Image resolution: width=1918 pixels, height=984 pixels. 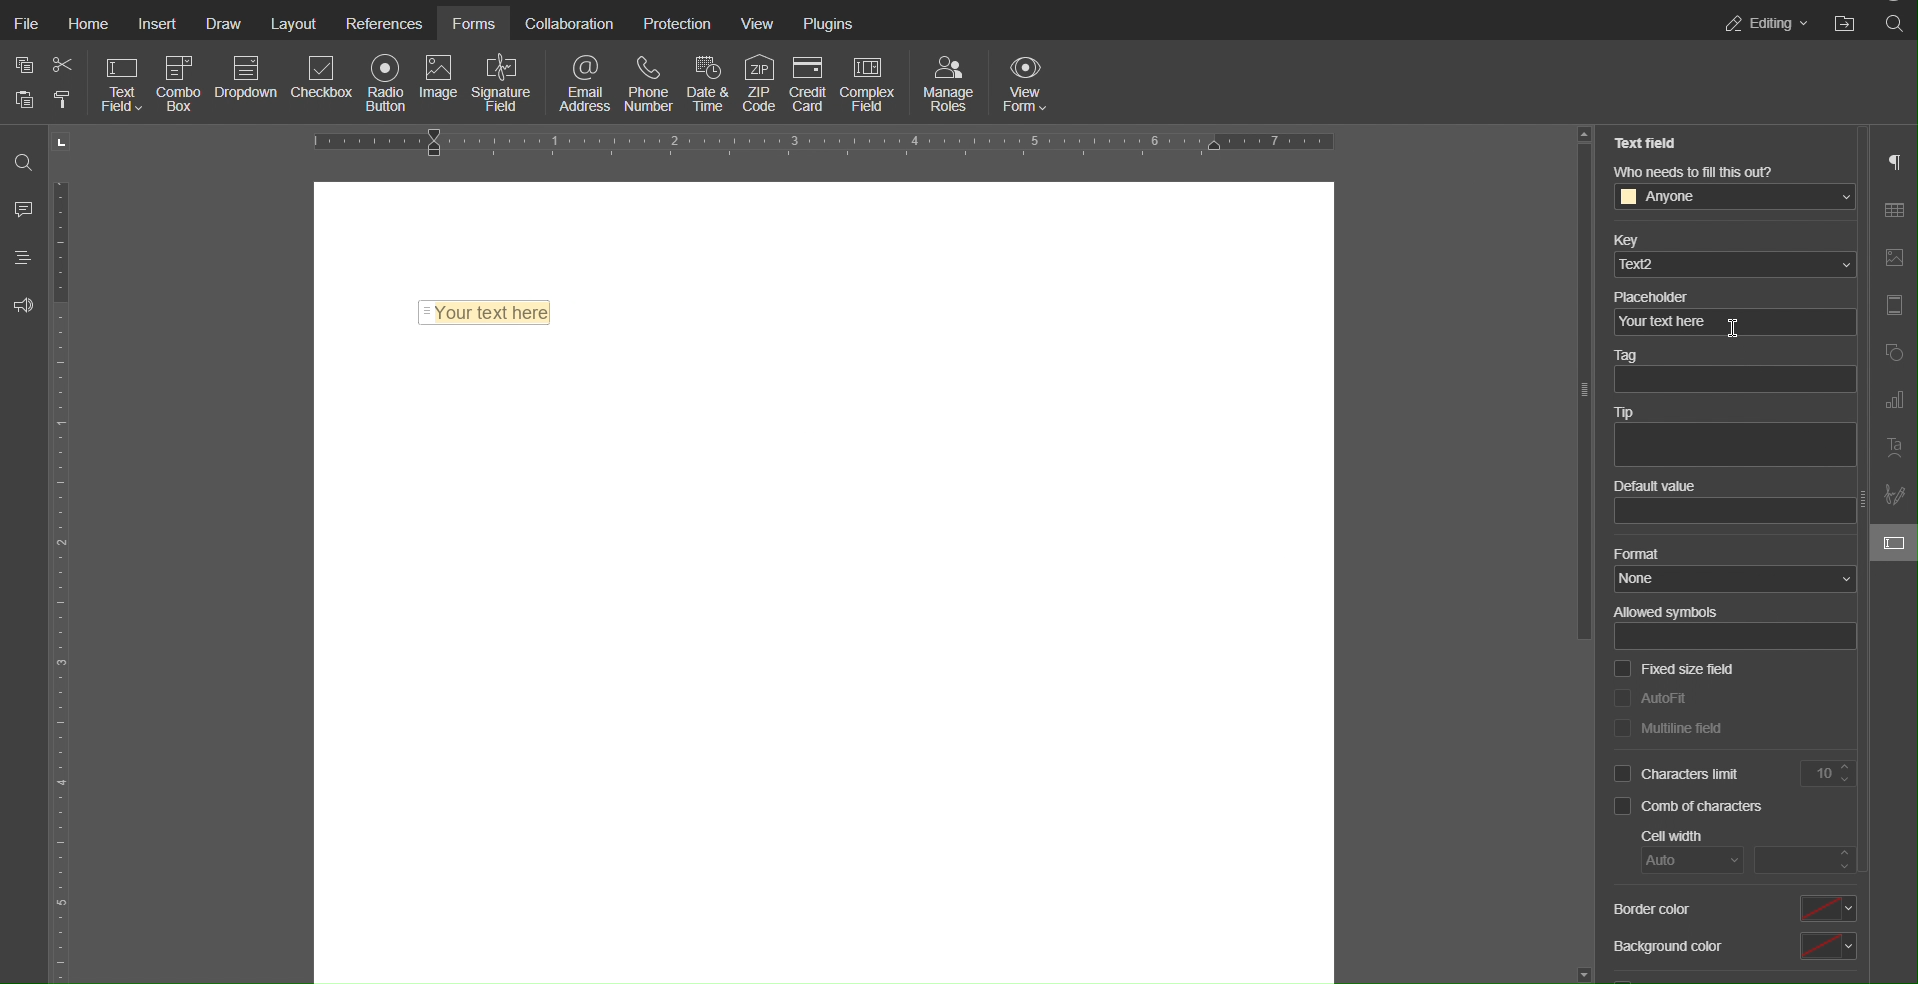 What do you see at coordinates (1730, 503) in the screenshot?
I see `Default value` at bounding box center [1730, 503].